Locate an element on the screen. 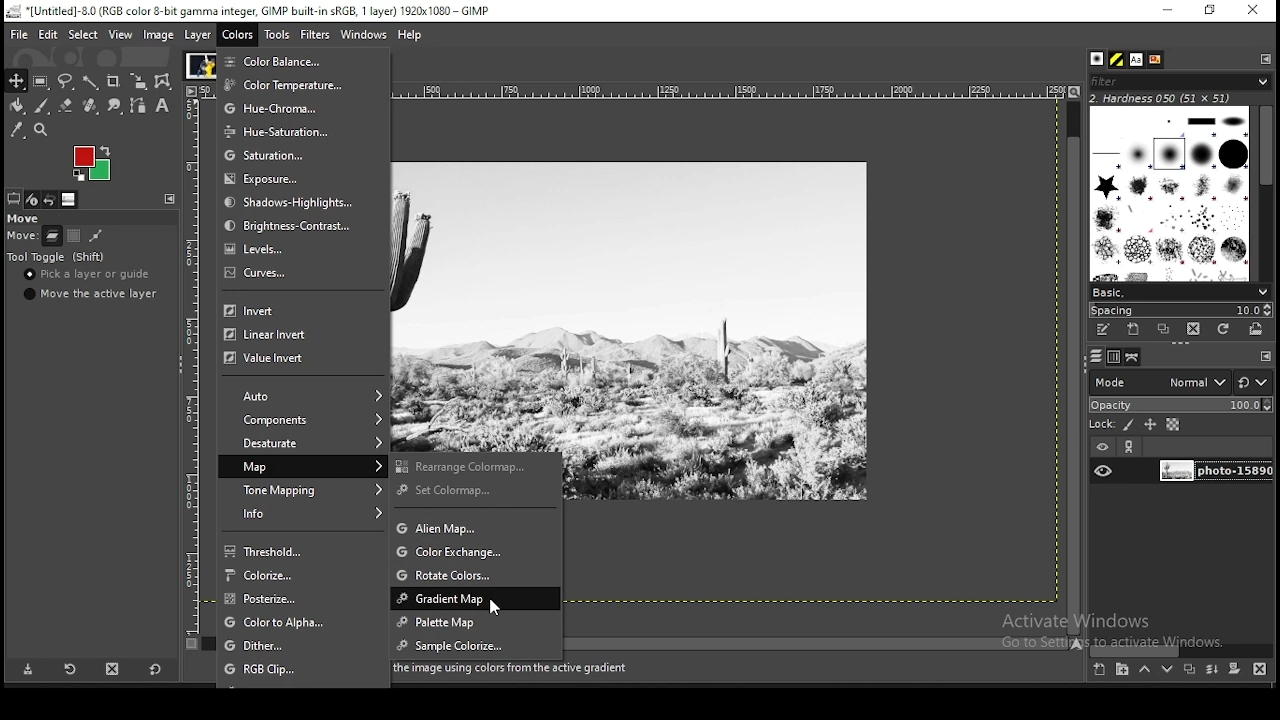 Image resolution: width=1280 pixels, height=720 pixels. images is located at coordinates (70, 200).